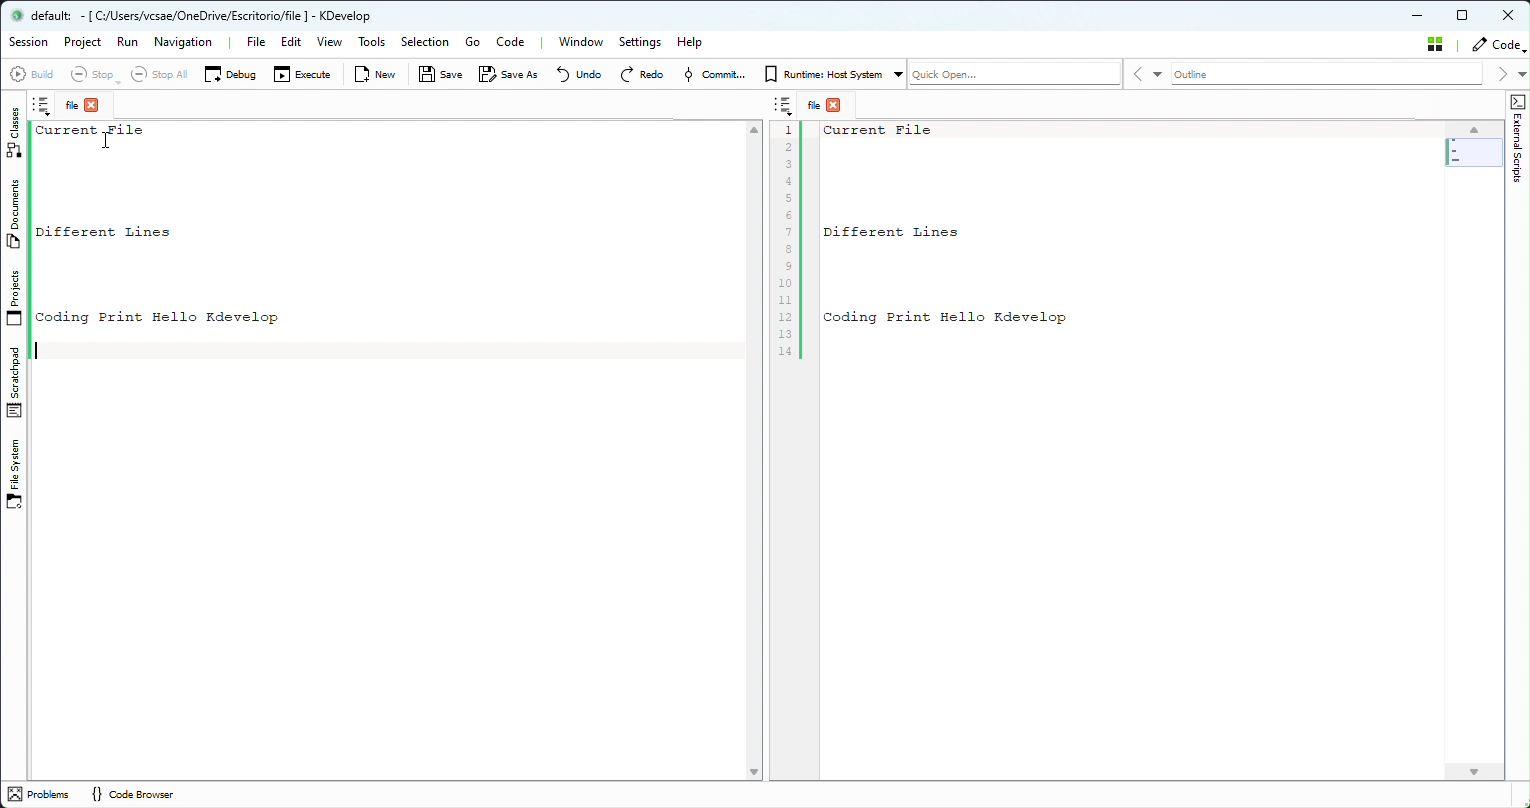  I want to click on Select all, so click(163, 75).